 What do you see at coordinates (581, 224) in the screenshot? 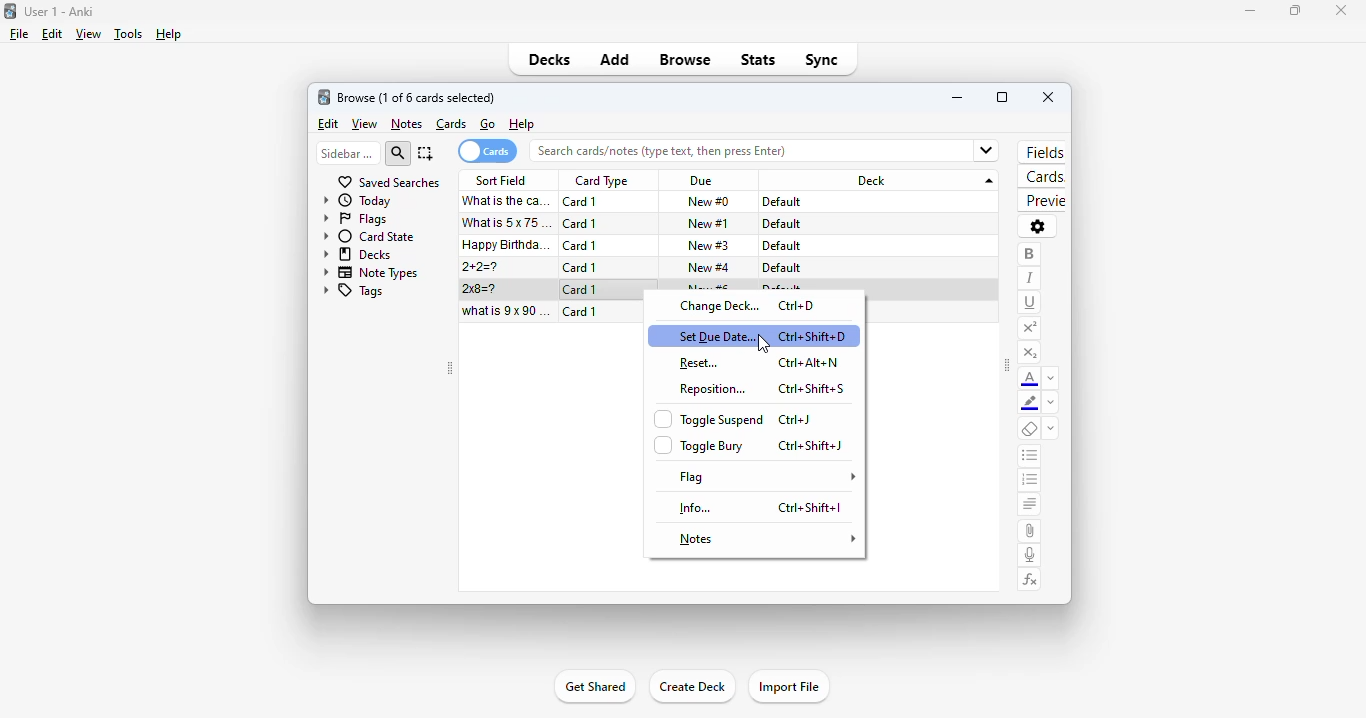
I see `card 1` at bounding box center [581, 224].